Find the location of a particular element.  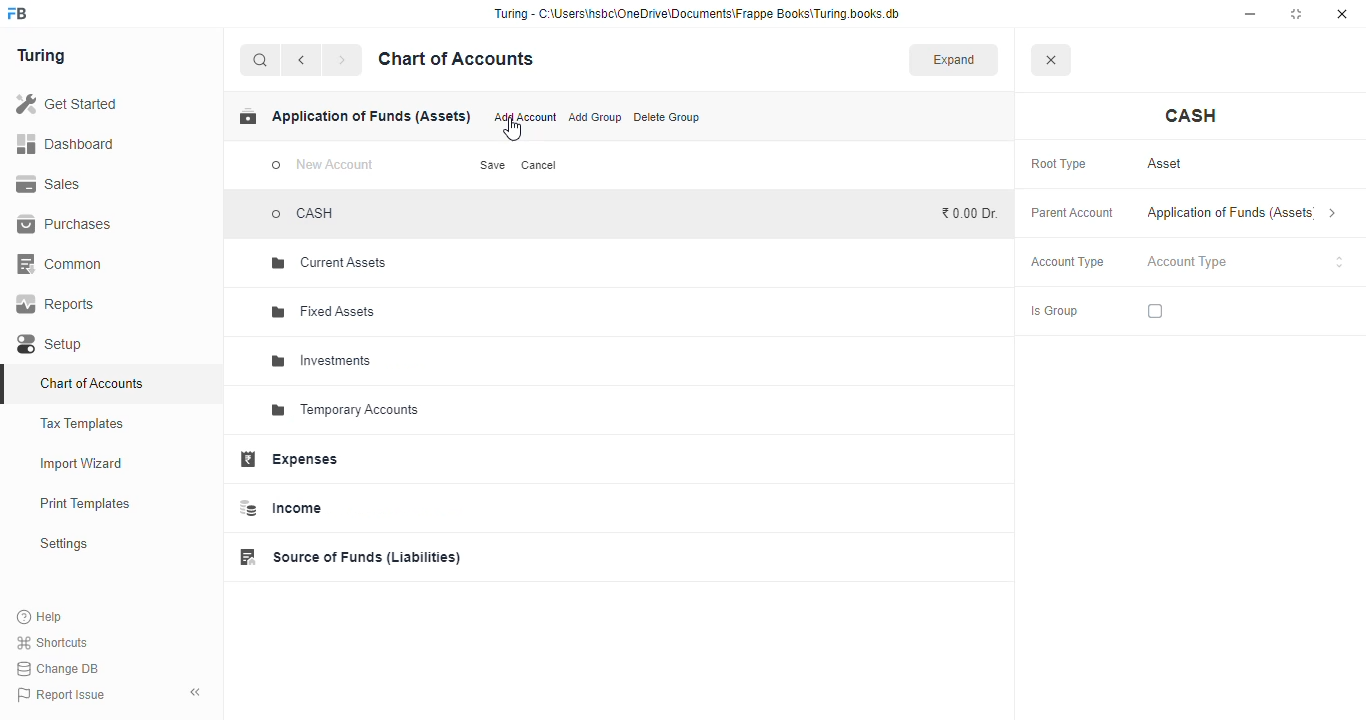

delete group is located at coordinates (667, 117).